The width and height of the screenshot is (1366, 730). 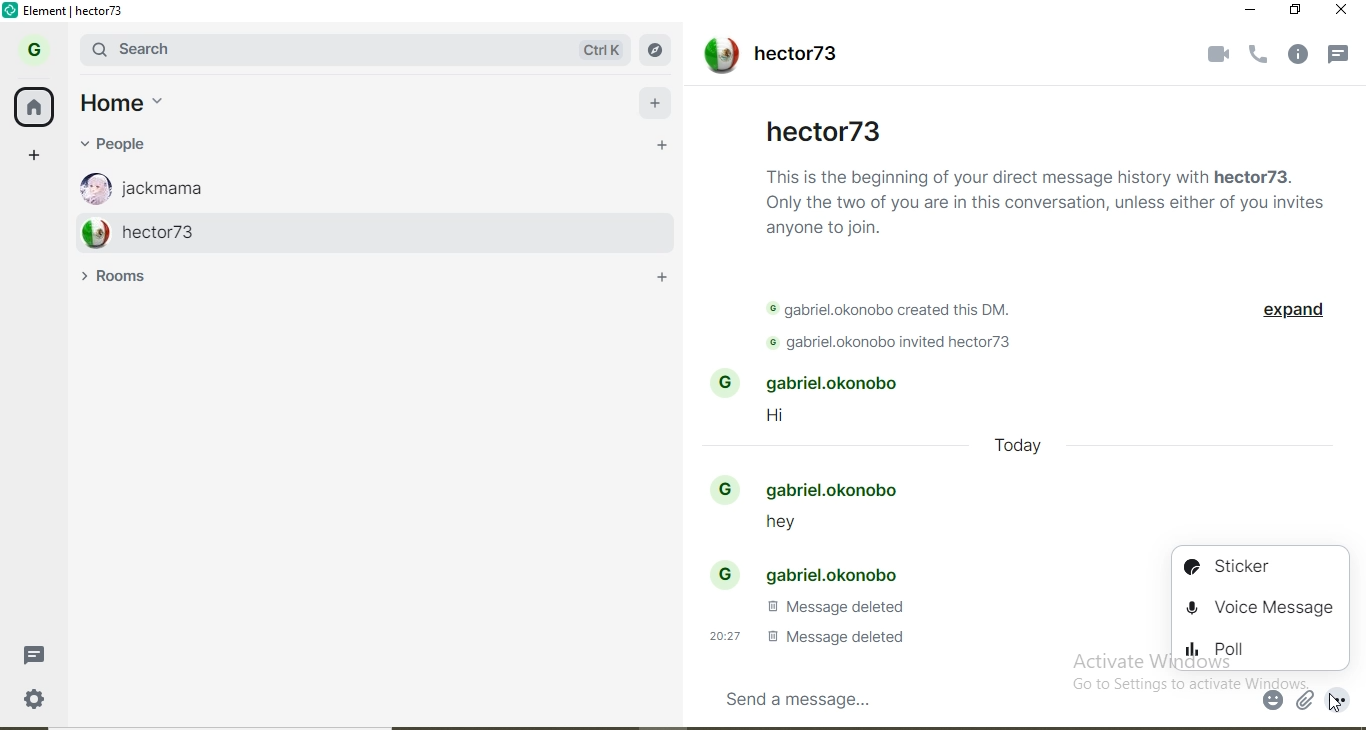 What do you see at coordinates (815, 384) in the screenshot?
I see `gabriel.okonobo` at bounding box center [815, 384].